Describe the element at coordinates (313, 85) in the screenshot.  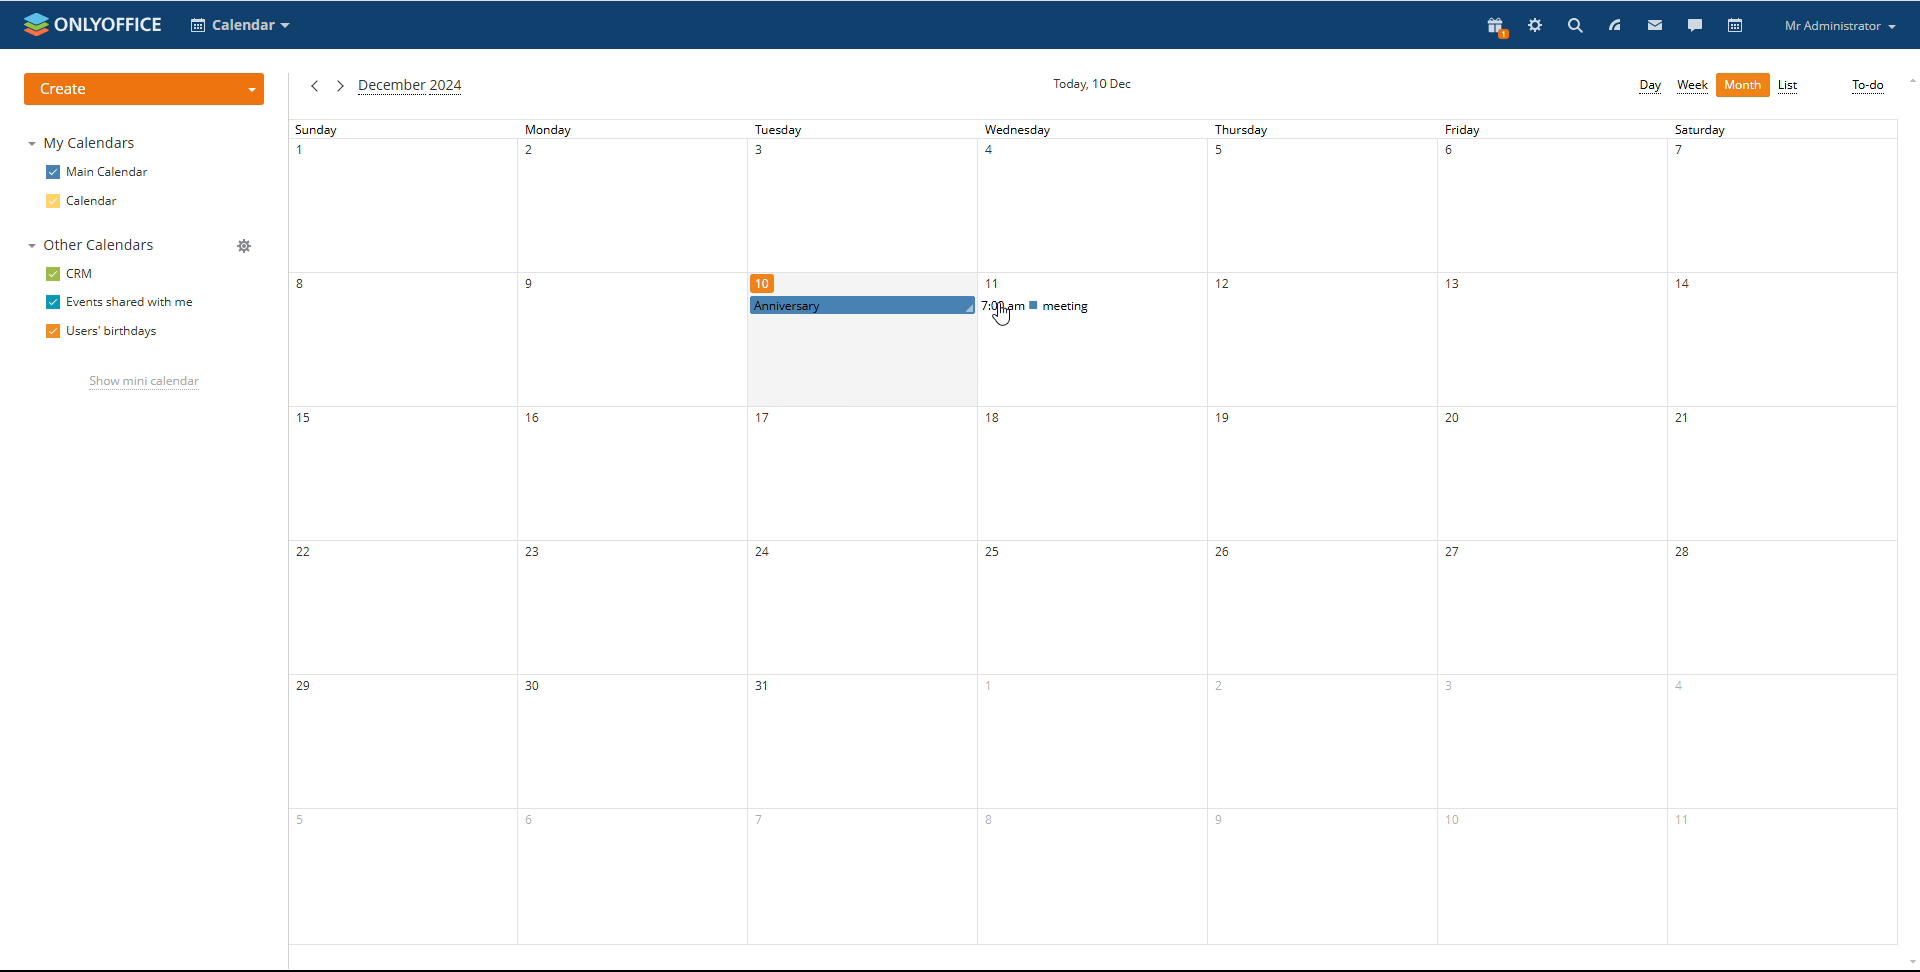
I see `previous month` at that location.